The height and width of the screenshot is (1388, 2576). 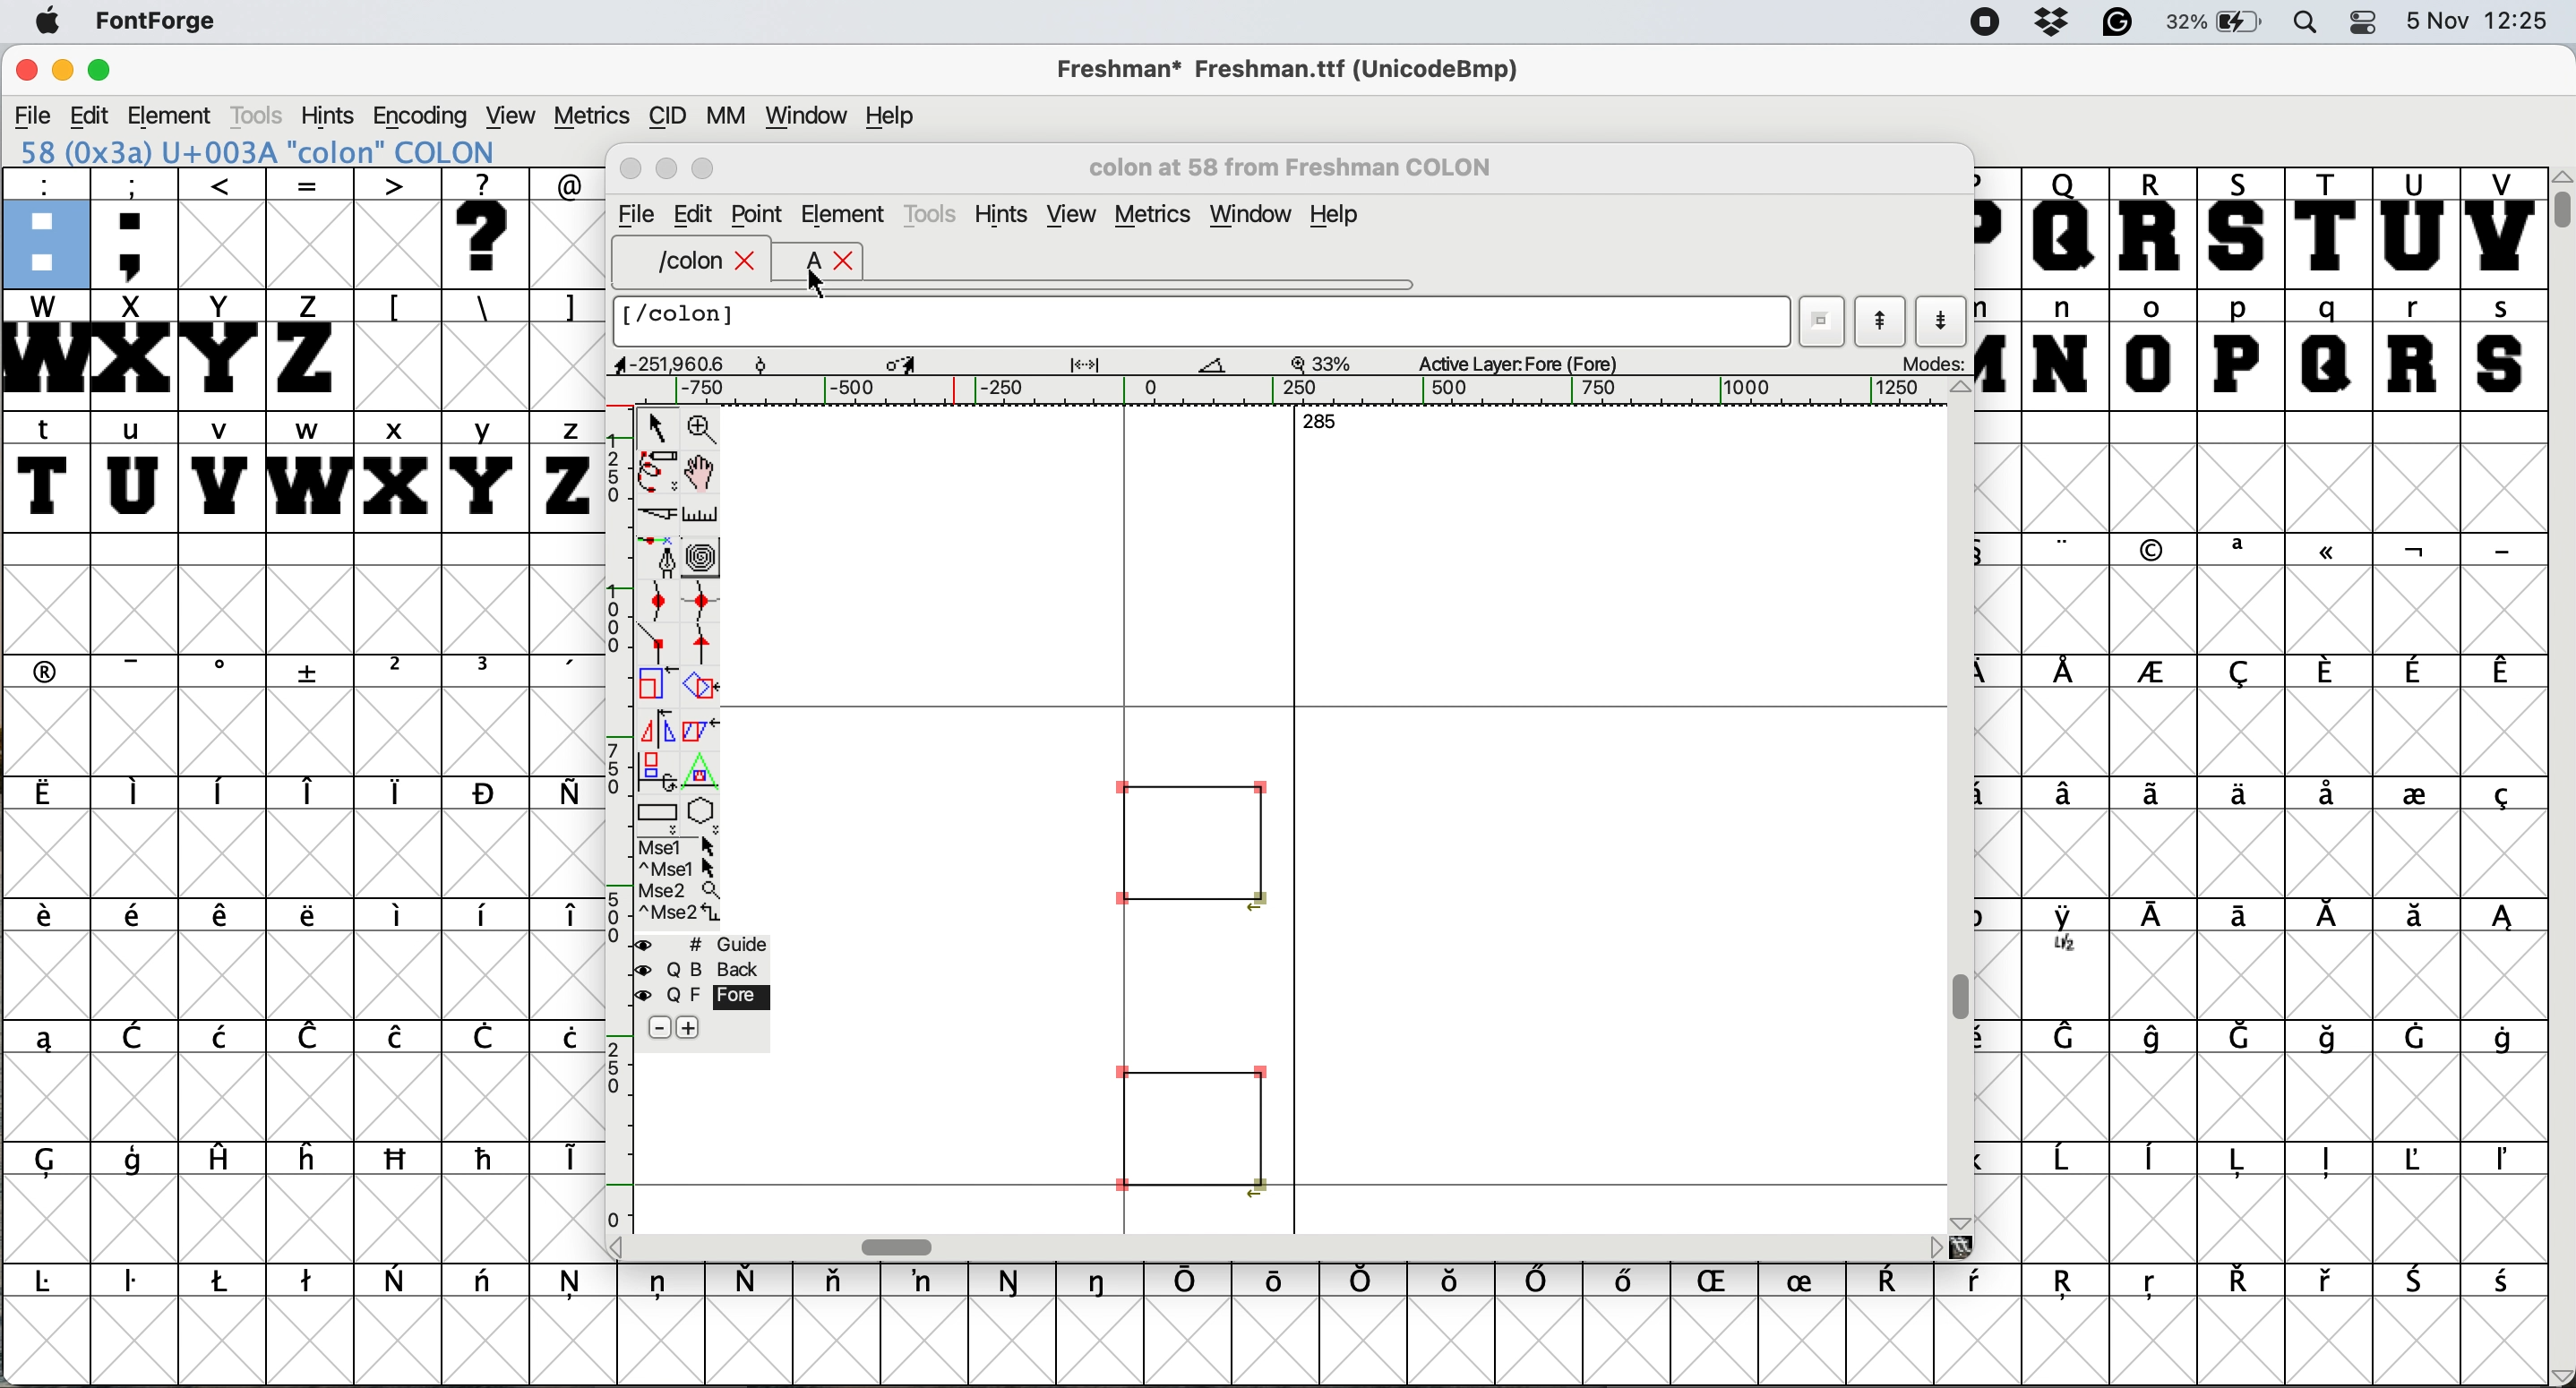 What do you see at coordinates (55, 1282) in the screenshot?
I see `symbol` at bounding box center [55, 1282].